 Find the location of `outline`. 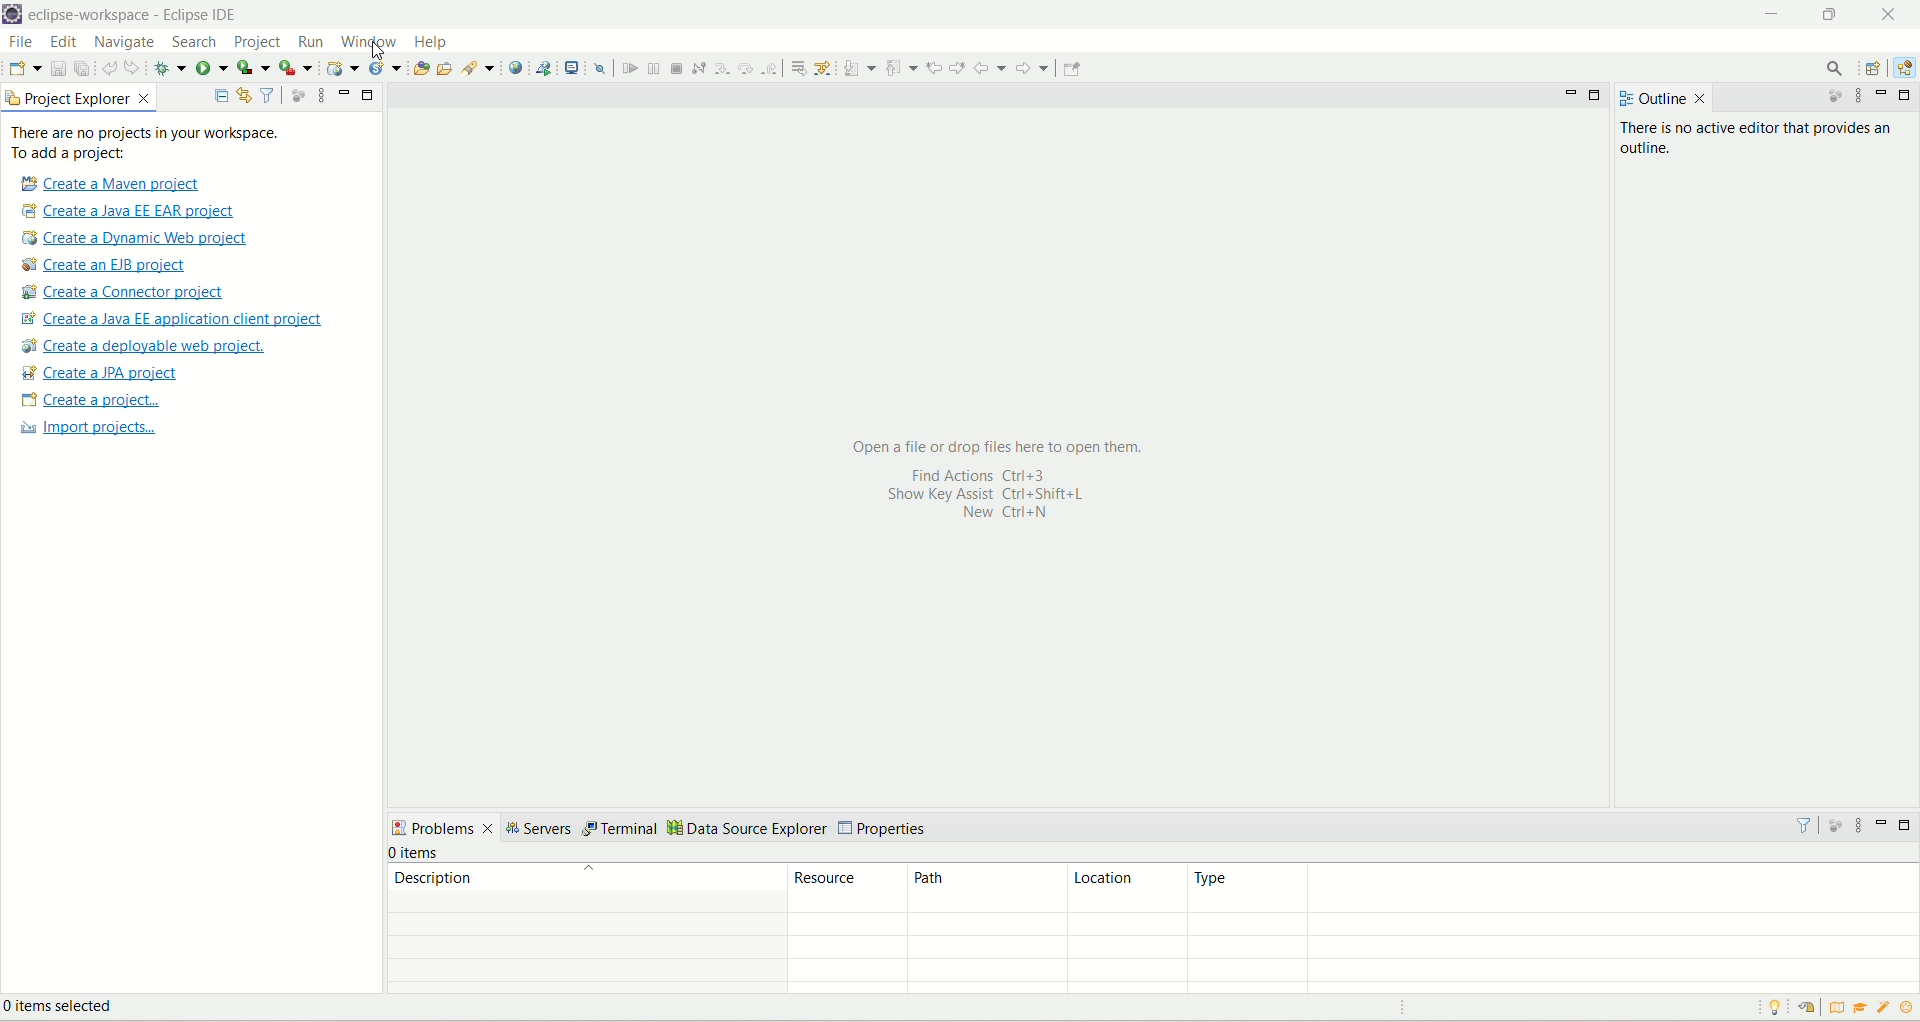

outline is located at coordinates (1649, 99).